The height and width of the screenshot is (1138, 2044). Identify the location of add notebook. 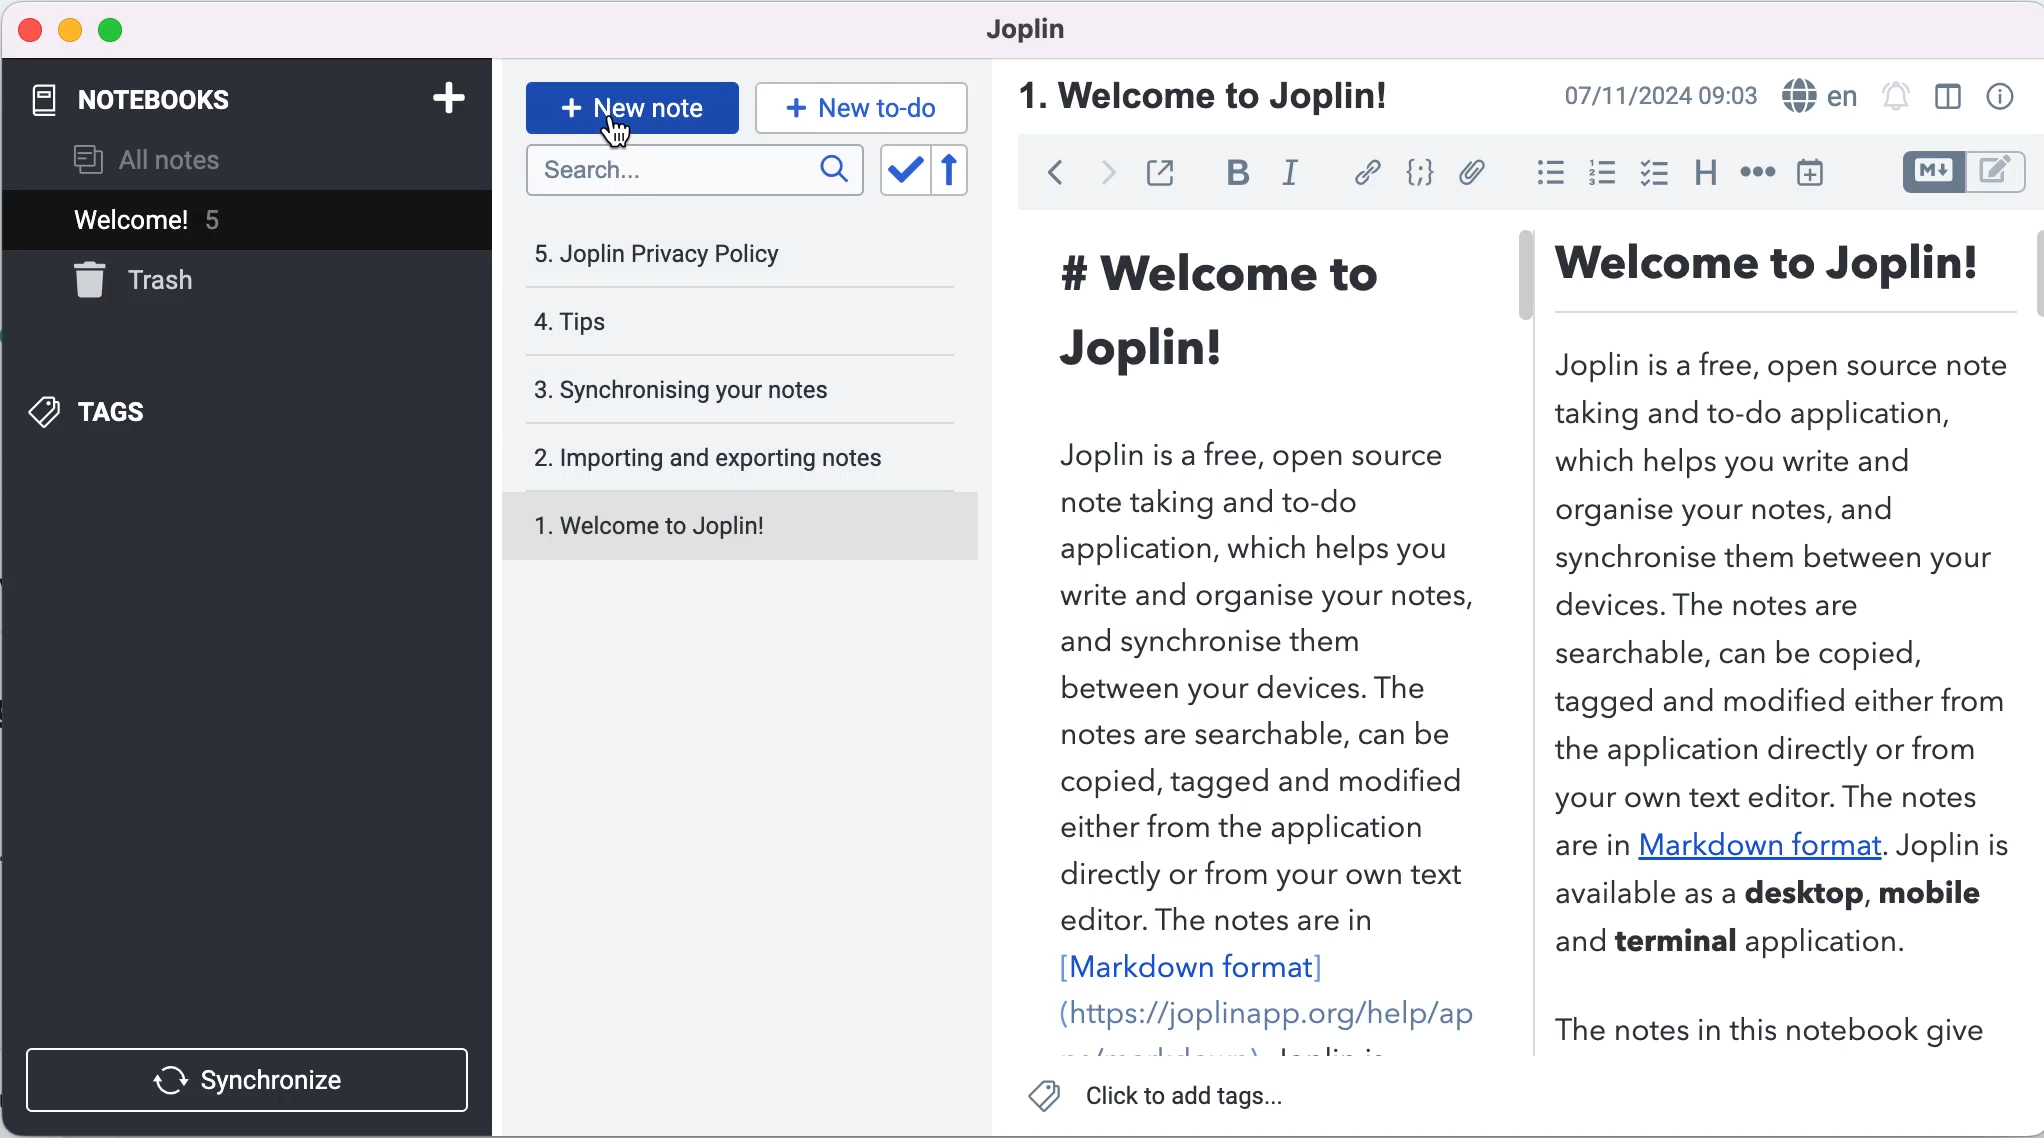
(454, 98).